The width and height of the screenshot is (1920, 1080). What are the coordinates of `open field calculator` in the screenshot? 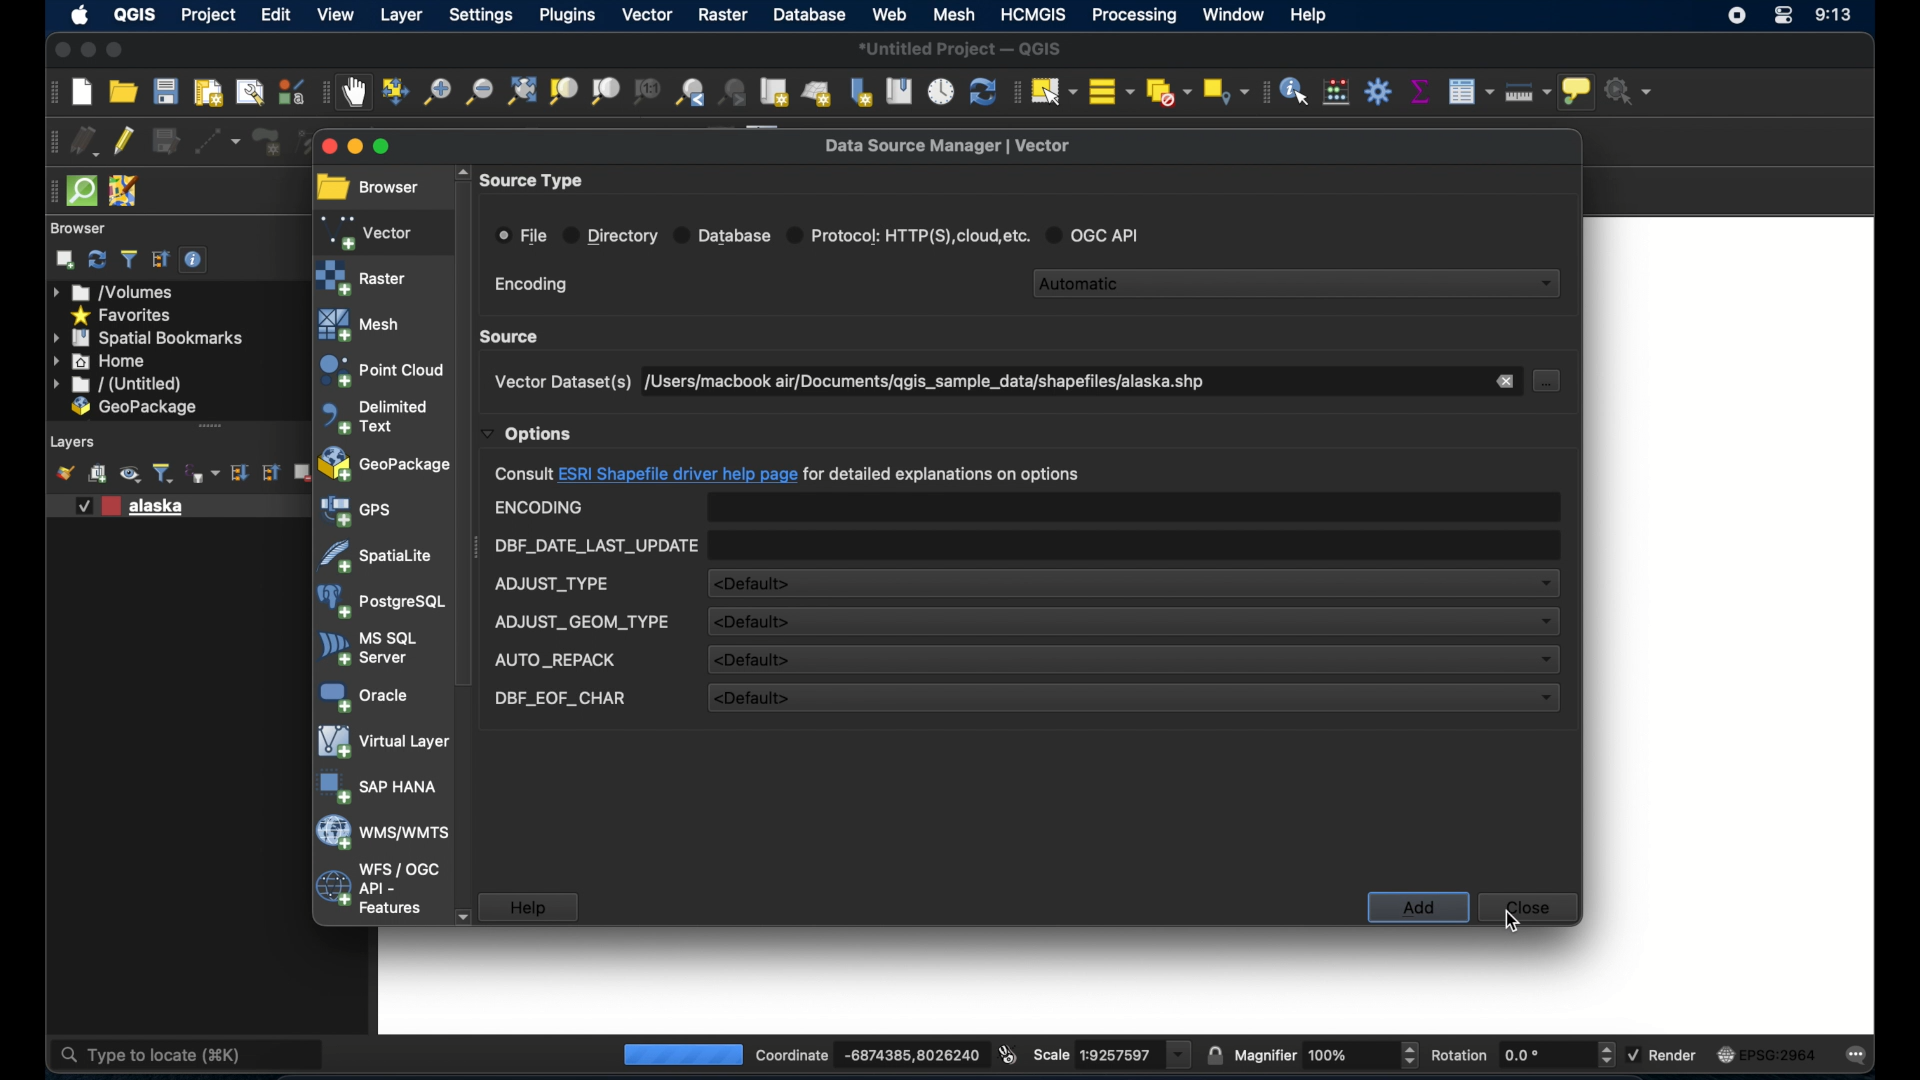 It's located at (1336, 92).